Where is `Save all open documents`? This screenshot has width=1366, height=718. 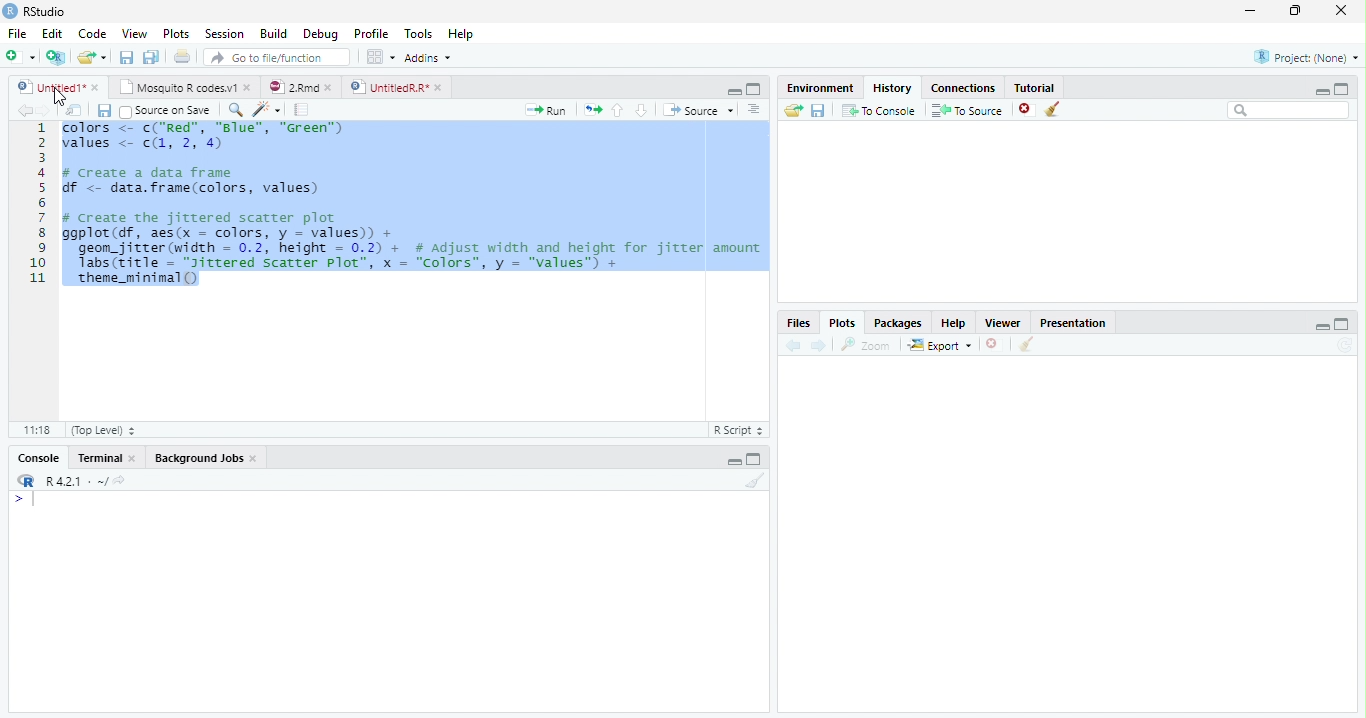 Save all open documents is located at coordinates (152, 57).